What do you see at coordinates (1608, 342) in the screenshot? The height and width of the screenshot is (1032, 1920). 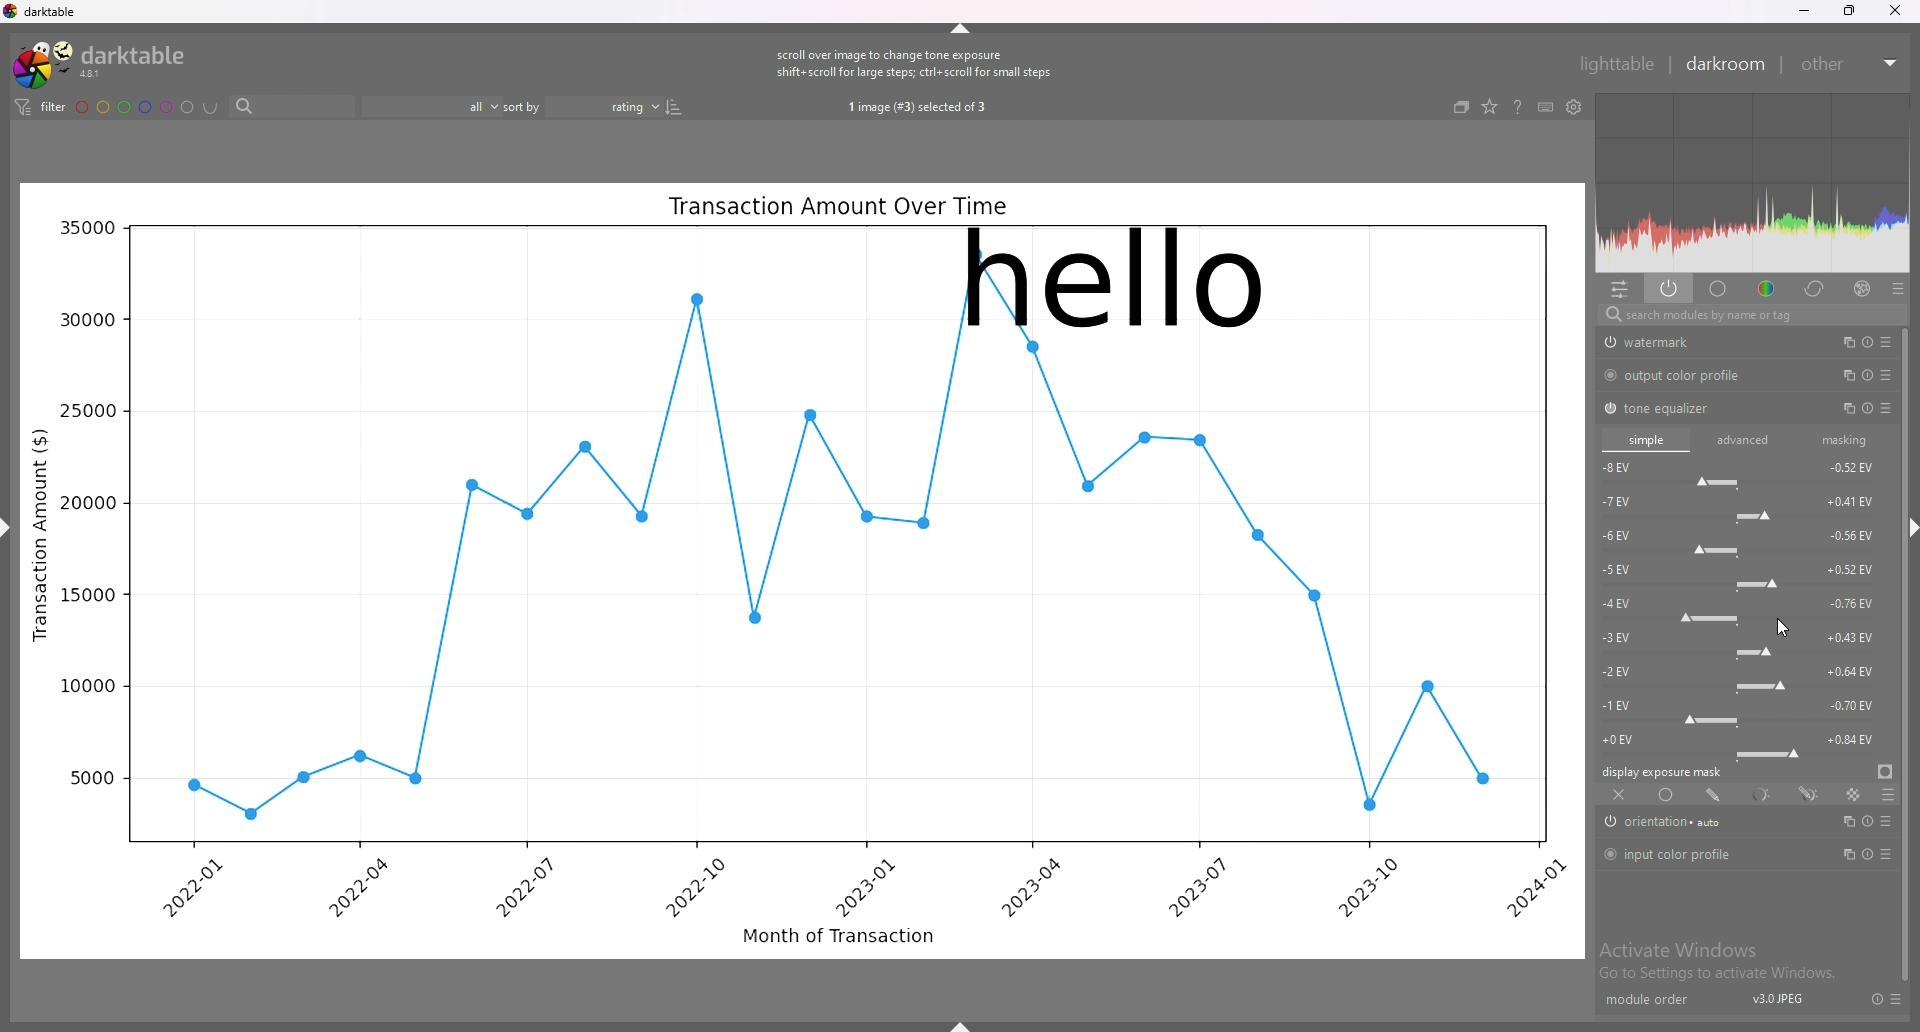 I see `swtich off/on` at bounding box center [1608, 342].